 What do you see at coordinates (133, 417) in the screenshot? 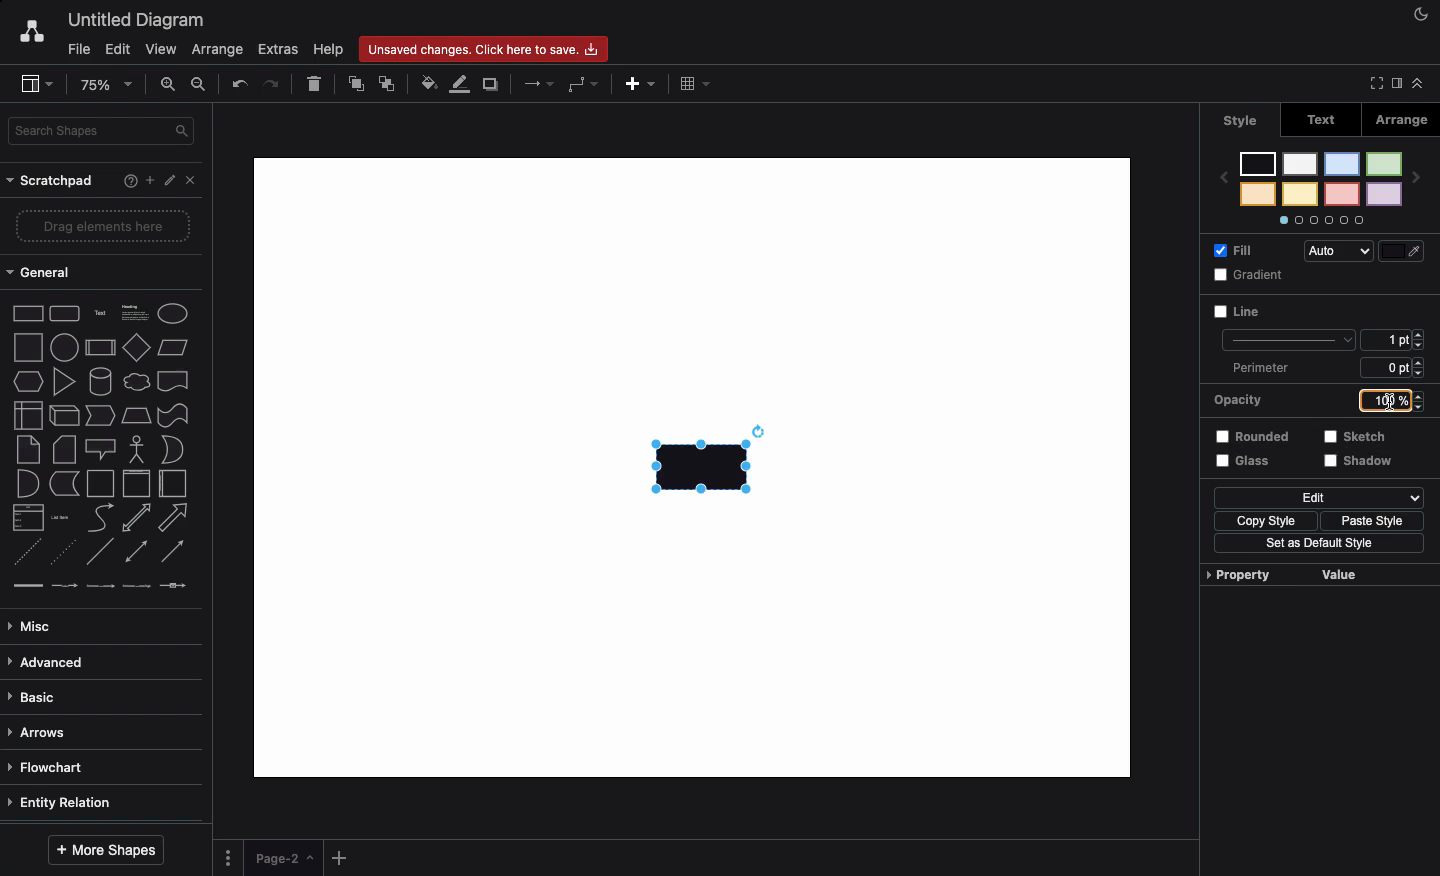
I see `trapezoid` at bounding box center [133, 417].